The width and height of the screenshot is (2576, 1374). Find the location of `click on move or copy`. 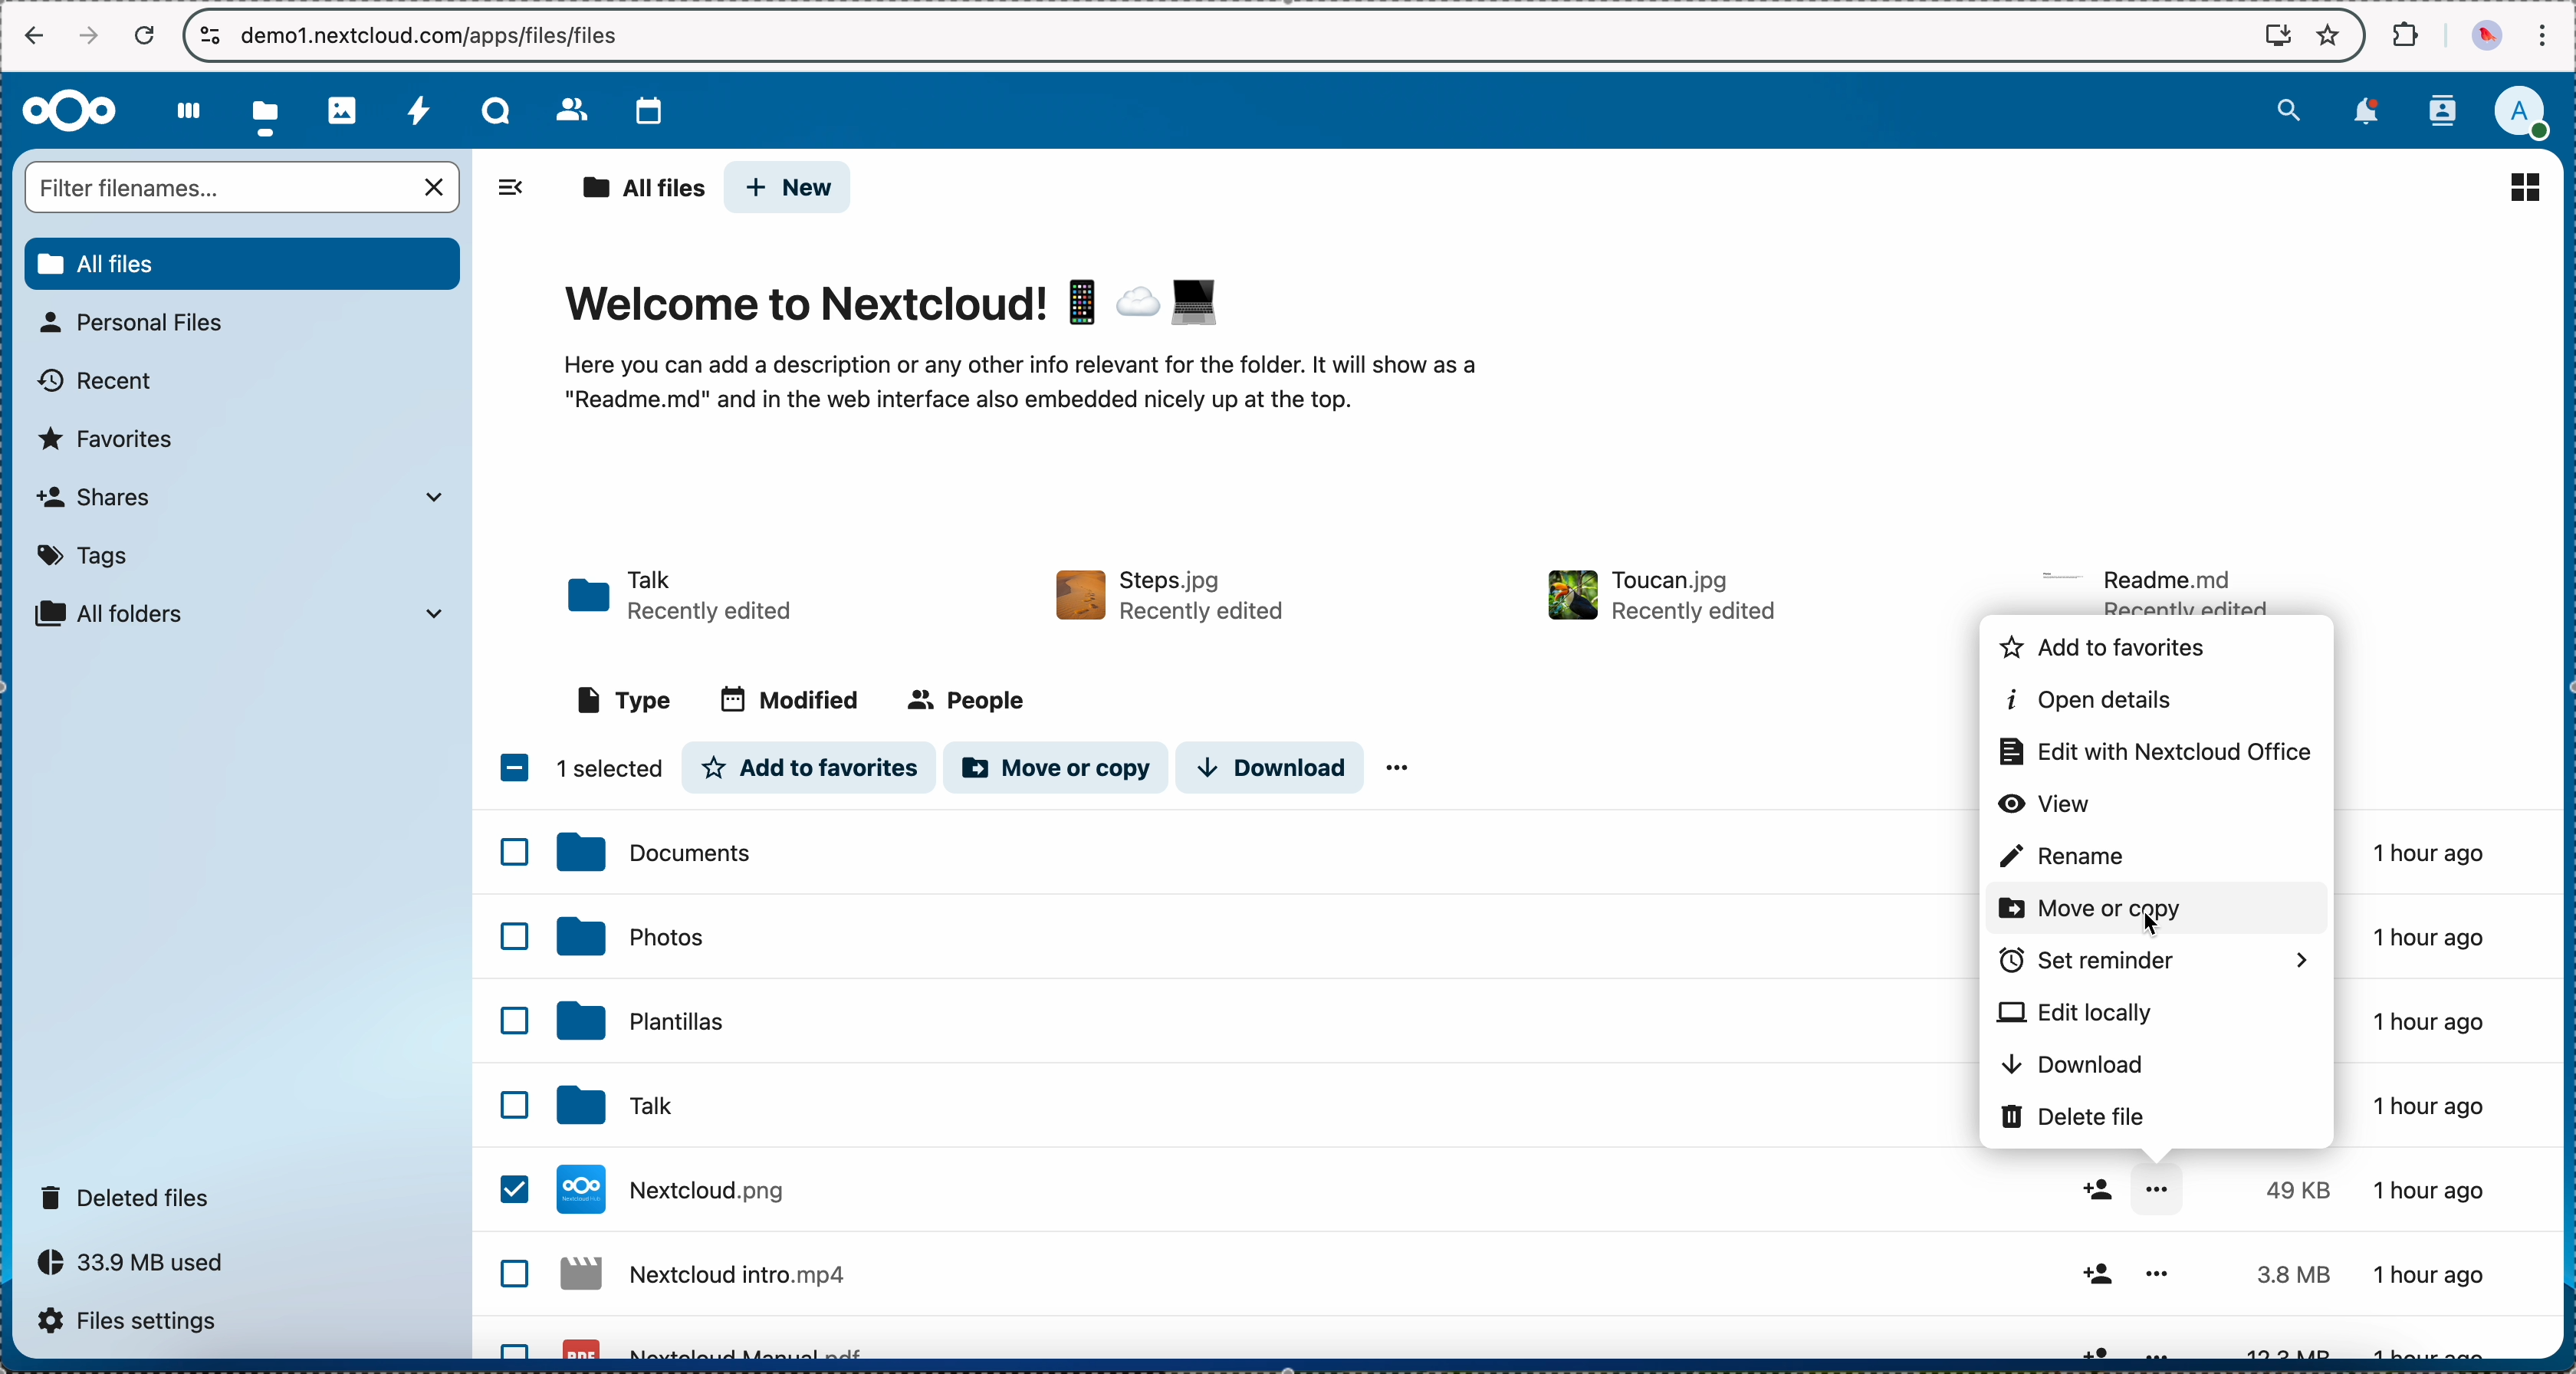

click on move or copy is located at coordinates (2155, 911).